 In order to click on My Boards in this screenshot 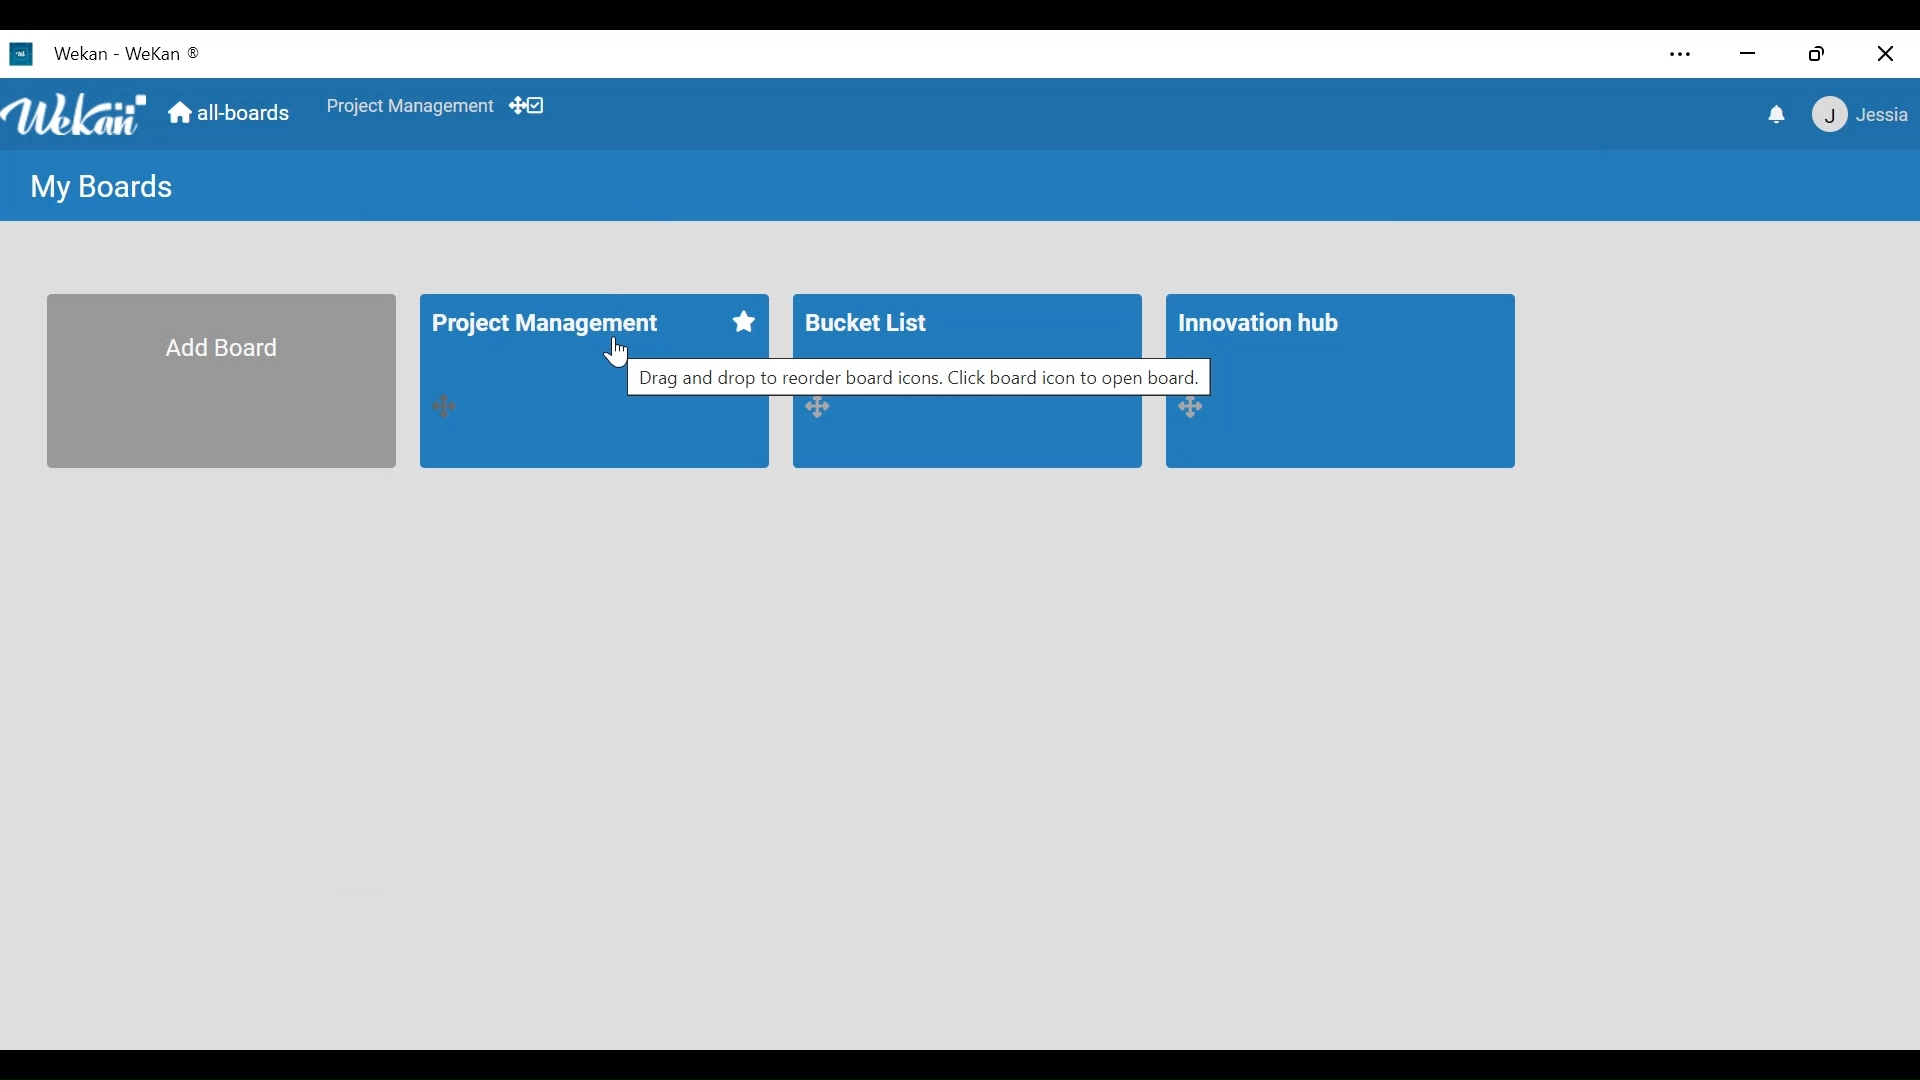, I will do `click(112, 187)`.